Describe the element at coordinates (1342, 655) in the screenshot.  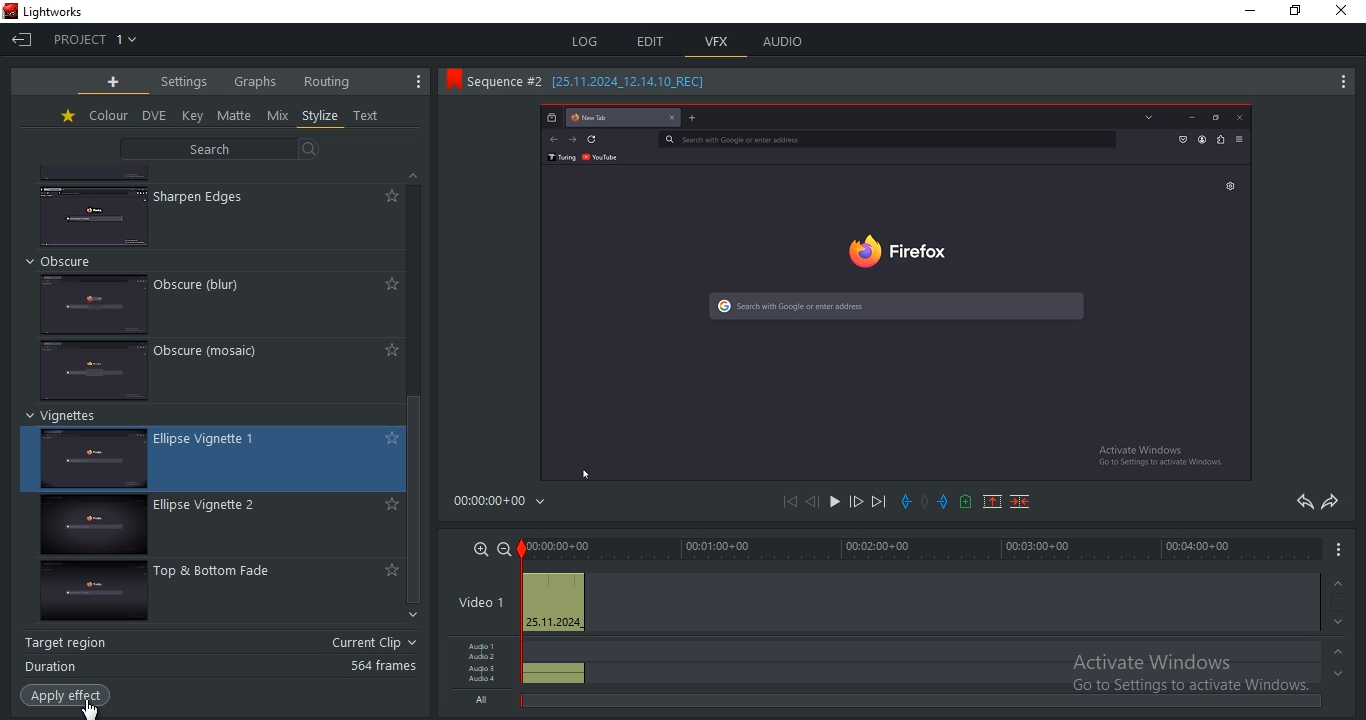
I see `greyed out up arrow` at that location.